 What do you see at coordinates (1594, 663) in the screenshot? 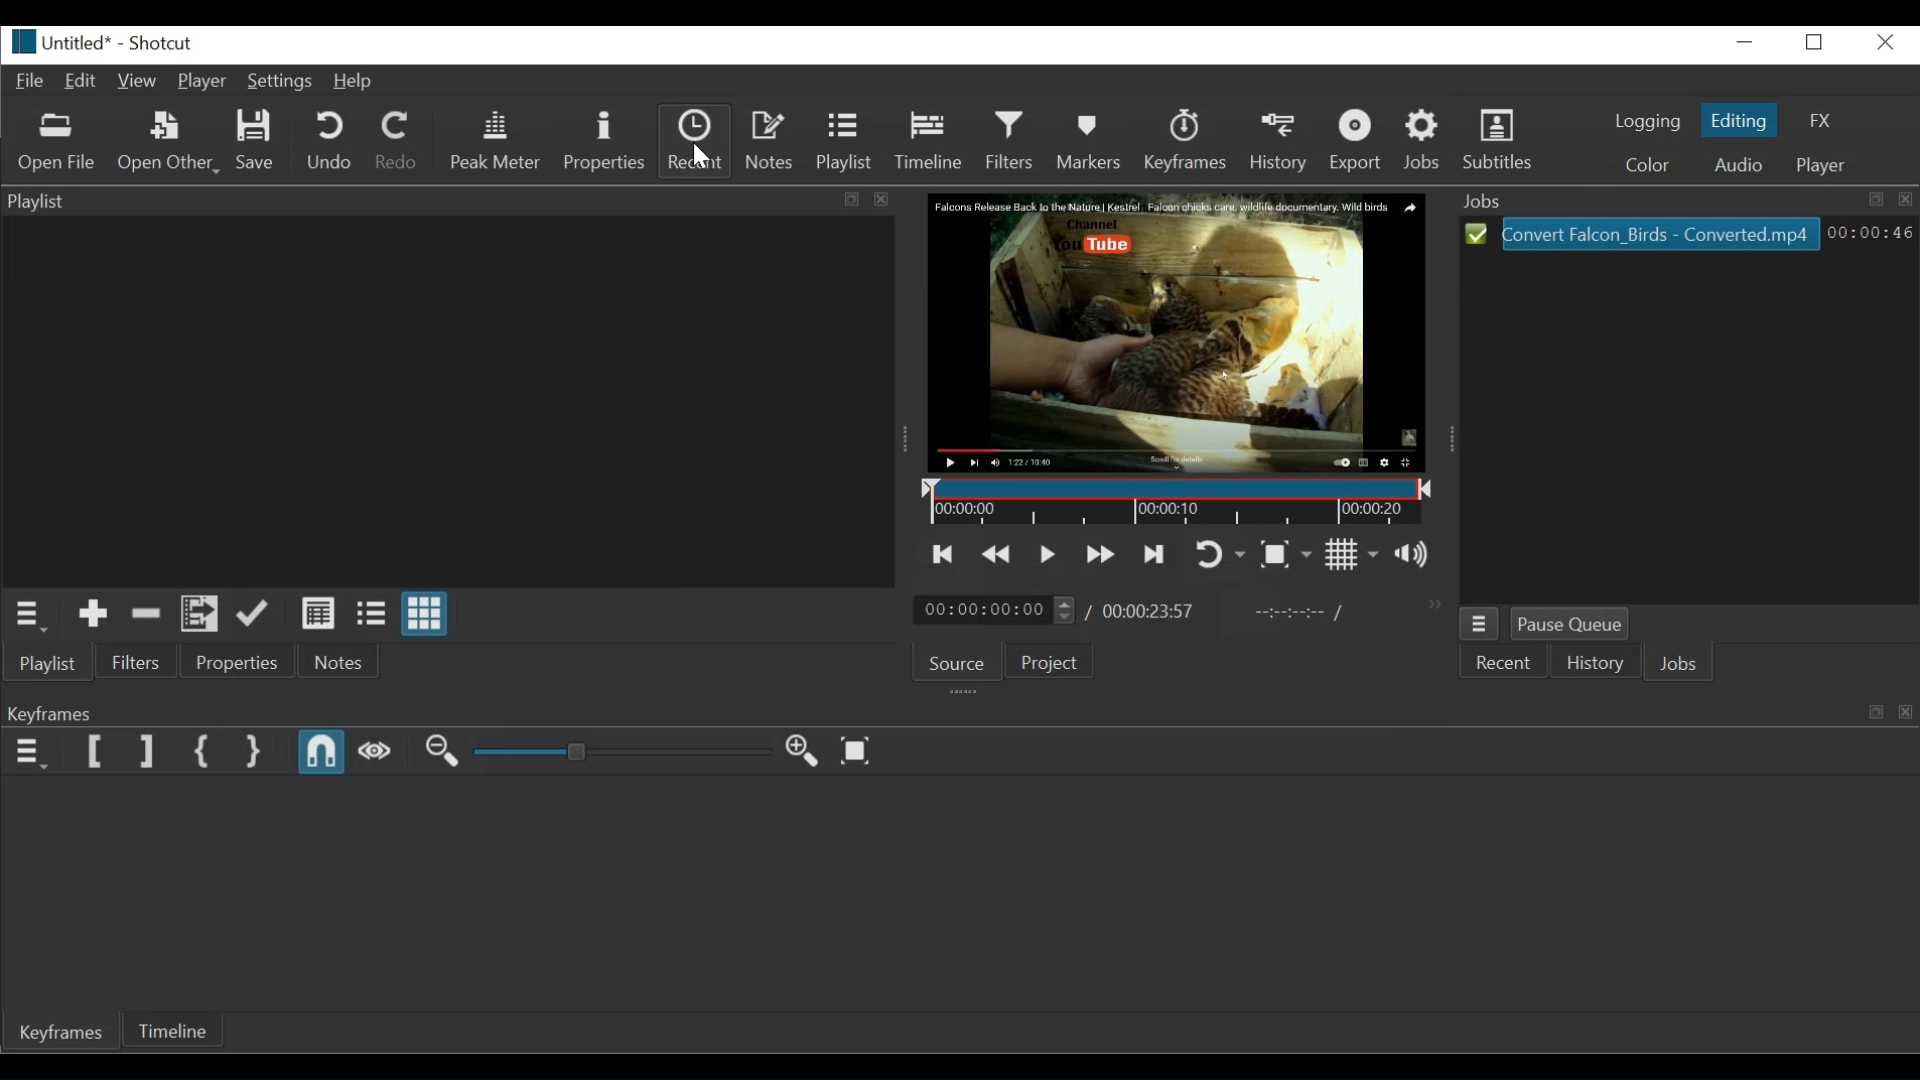
I see `History` at bounding box center [1594, 663].